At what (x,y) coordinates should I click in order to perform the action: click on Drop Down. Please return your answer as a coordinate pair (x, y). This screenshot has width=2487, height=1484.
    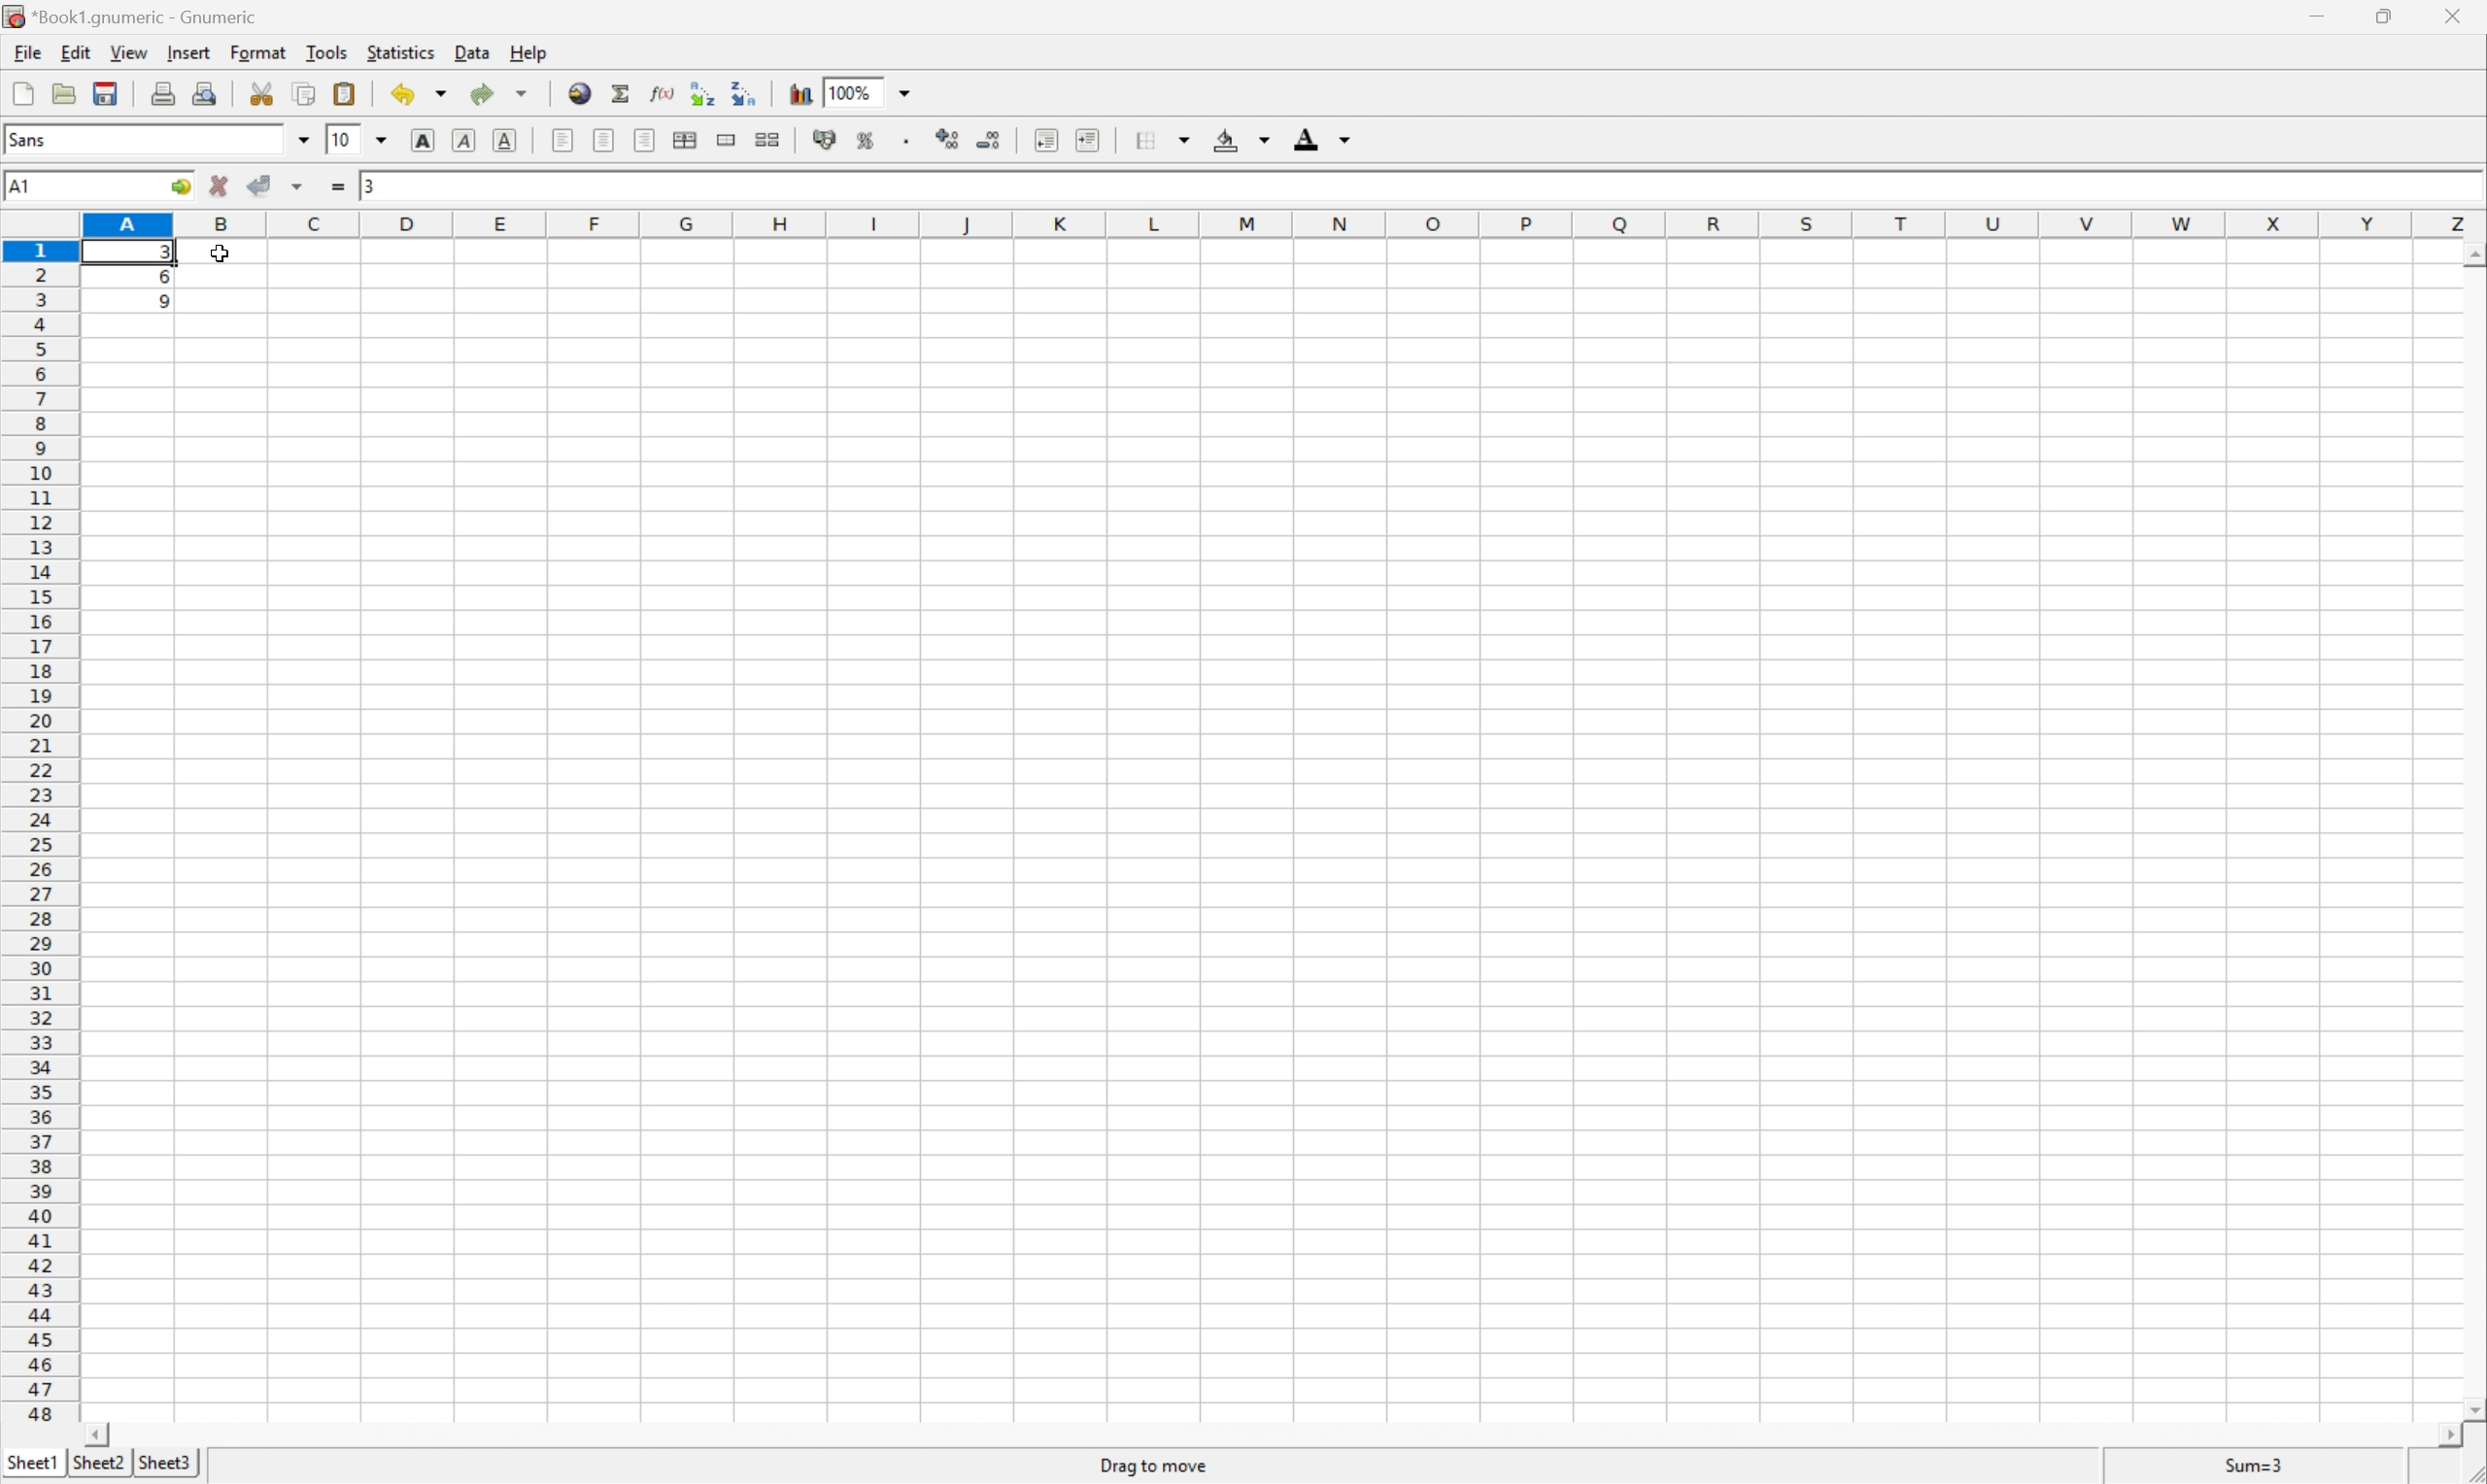
    Looking at the image, I should click on (910, 91).